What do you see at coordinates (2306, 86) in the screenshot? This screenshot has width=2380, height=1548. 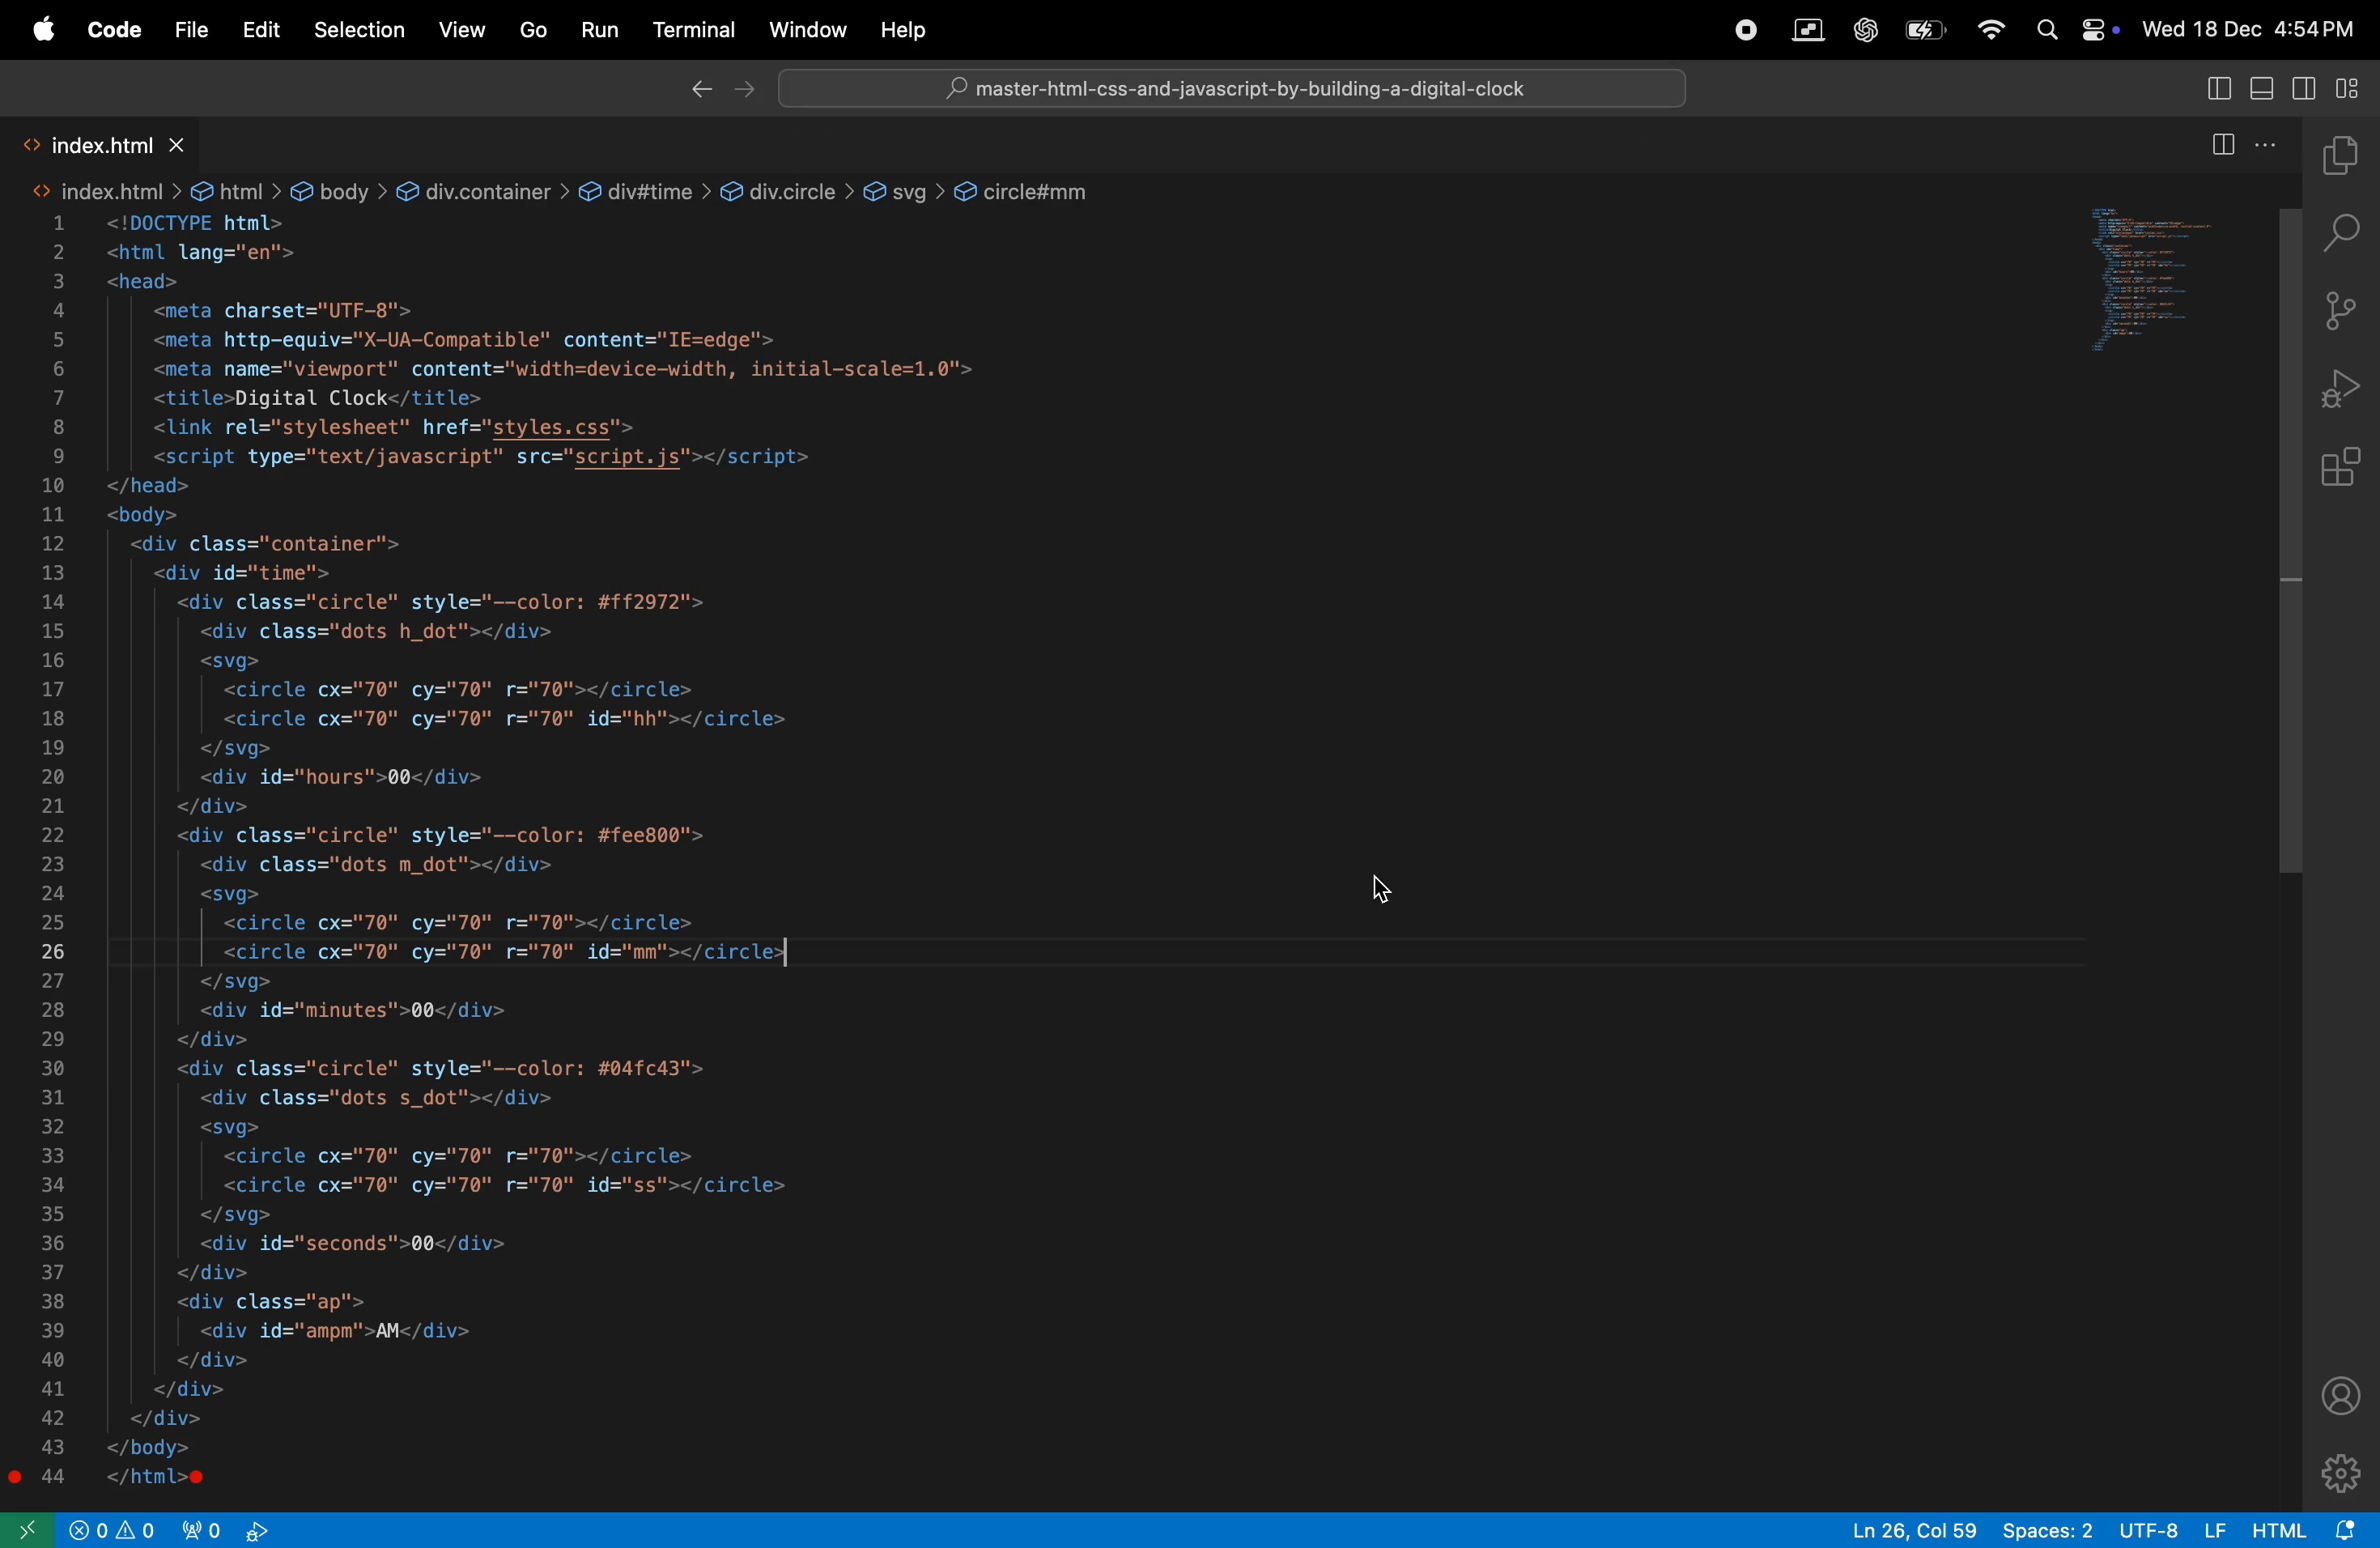 I see `secondary side bar ` at bounding box center [2306, 86].